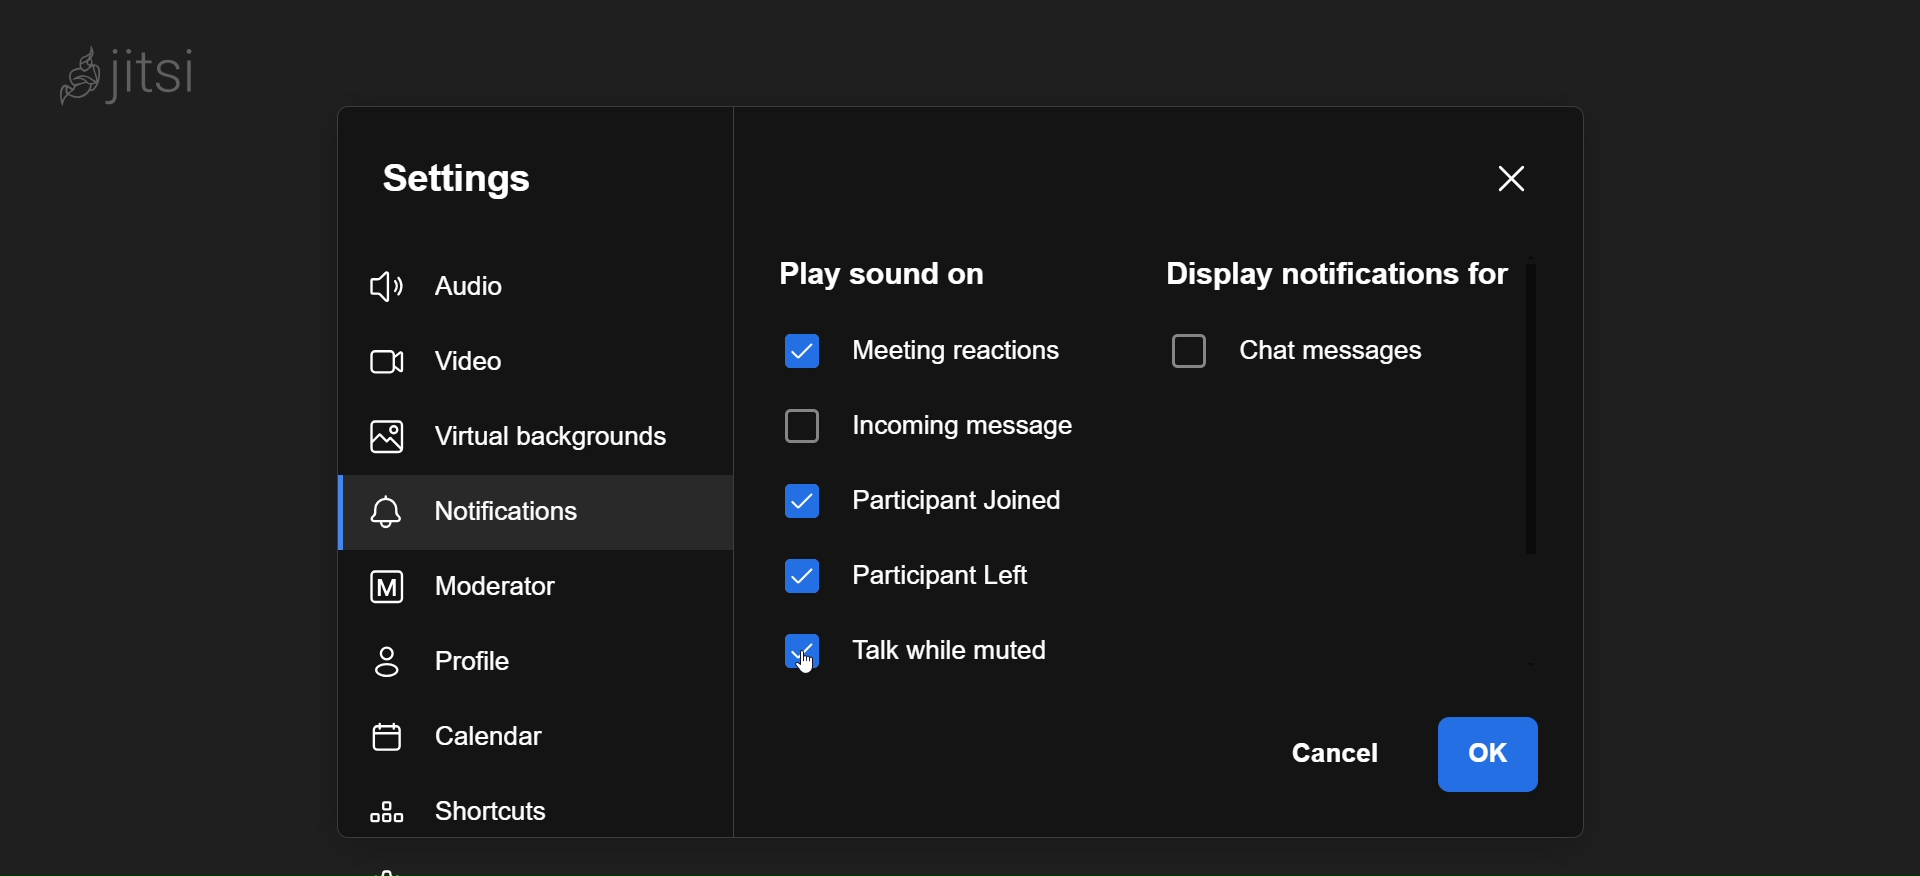  Describe the element at coordinates (1487, 754) in the screenshot. I see `ok` at that location.